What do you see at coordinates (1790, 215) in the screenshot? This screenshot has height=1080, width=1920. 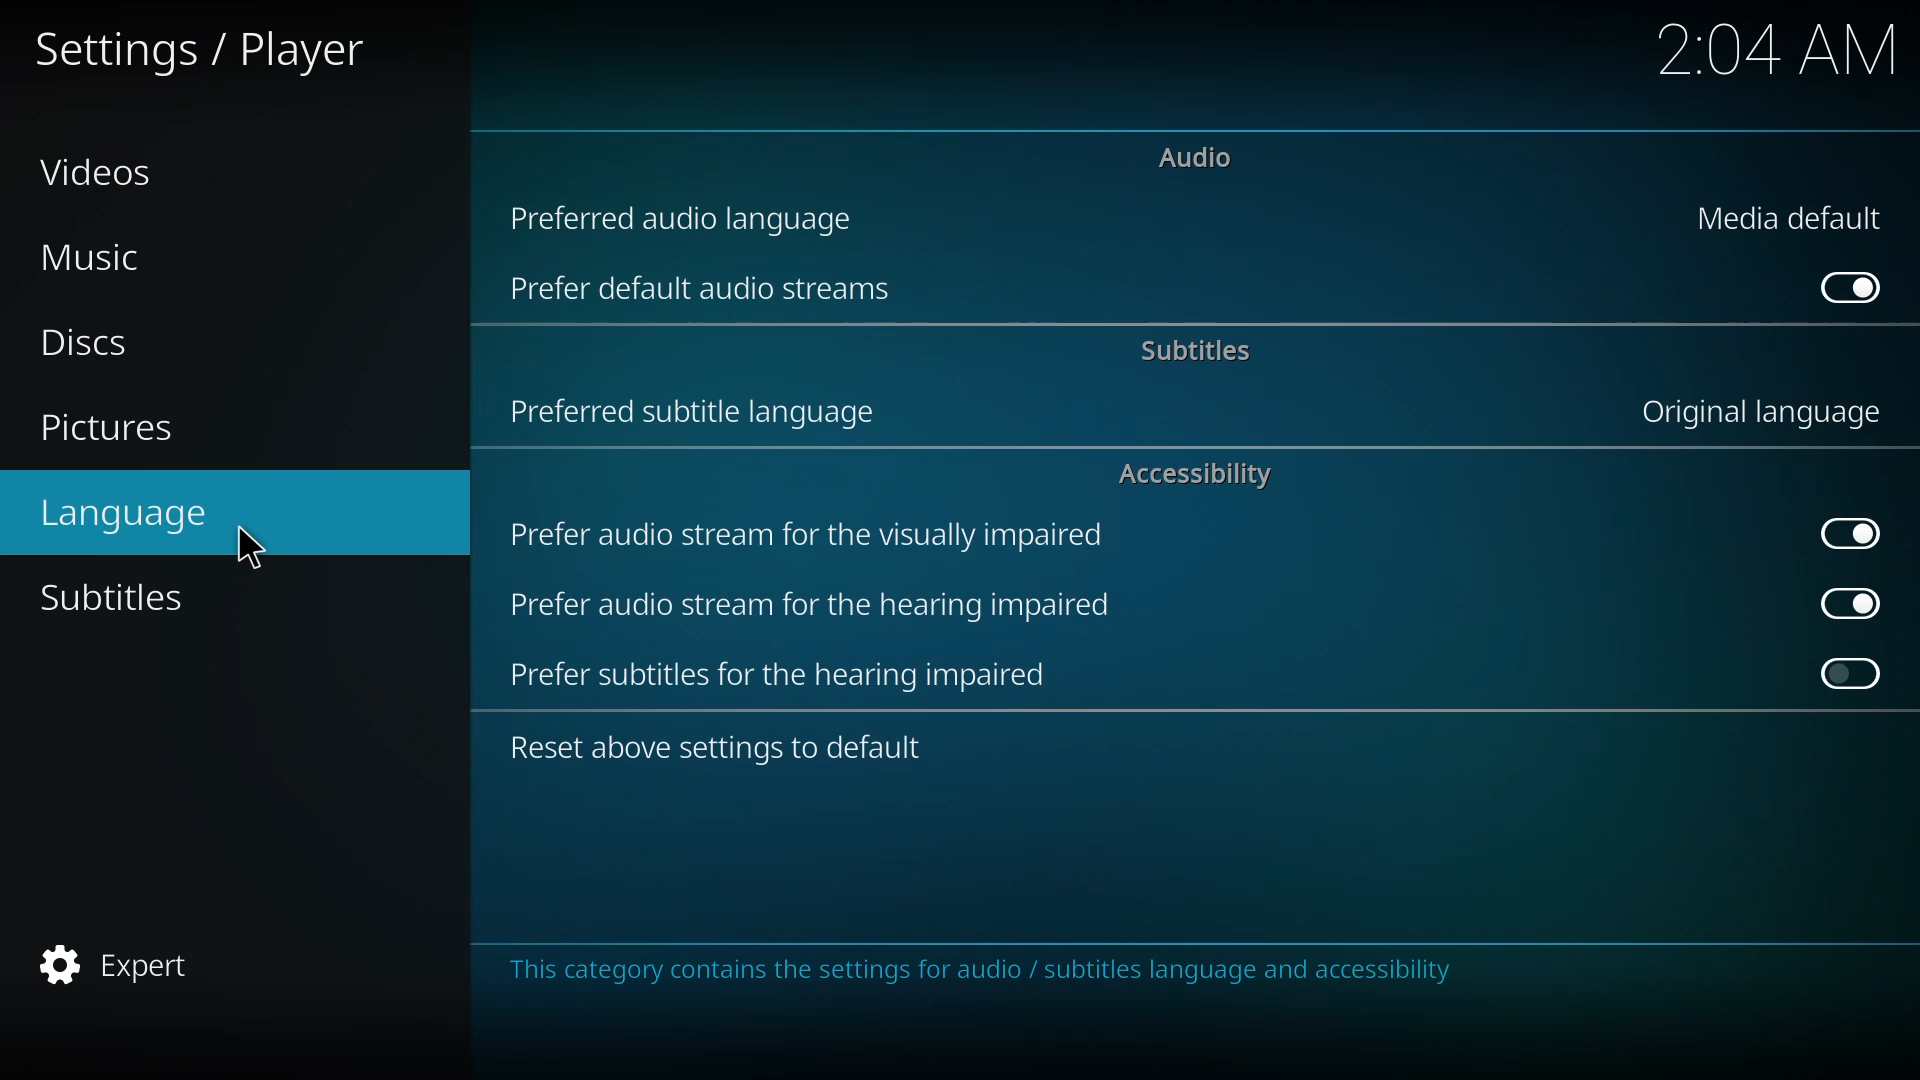 I see `media default` at bounding box center [1790, 215].